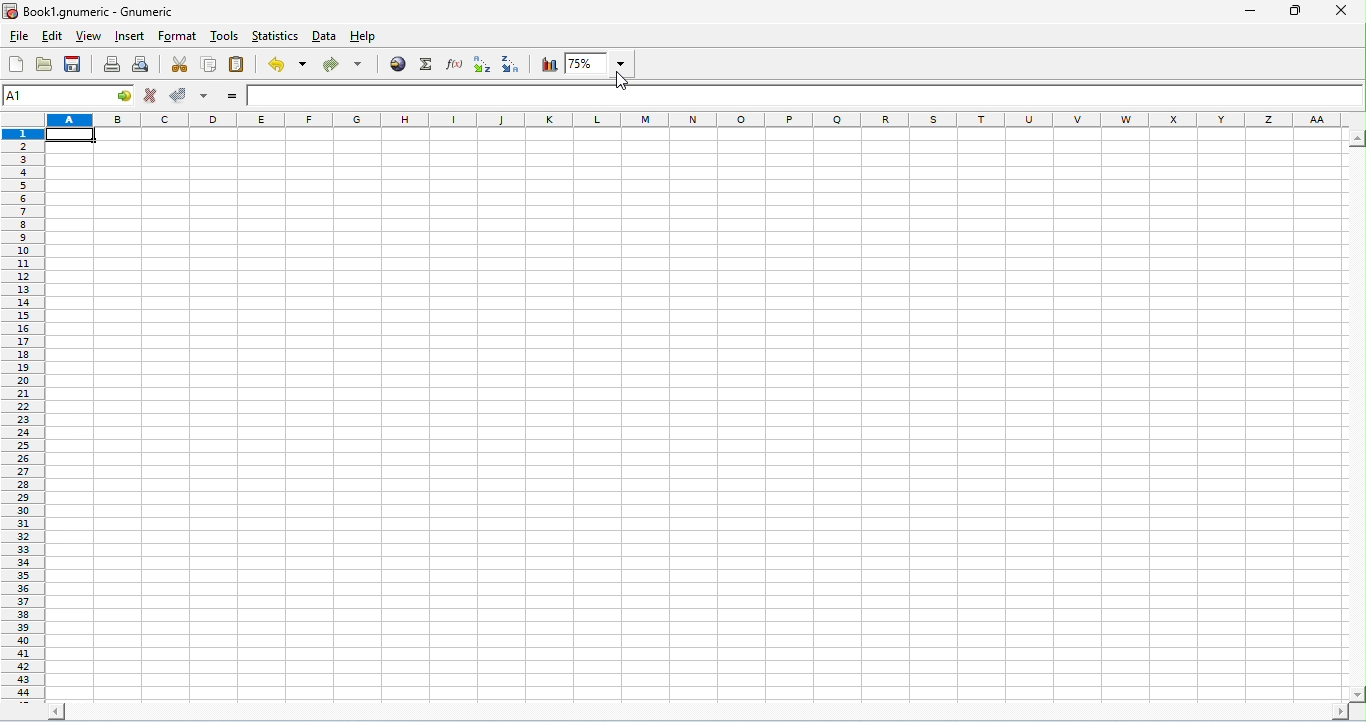 This screenshot has height=722, width=1366. What do you see at coordinates (805, 95) in the screenshot?
I see `formula bar` at bounding box center [805, 95].